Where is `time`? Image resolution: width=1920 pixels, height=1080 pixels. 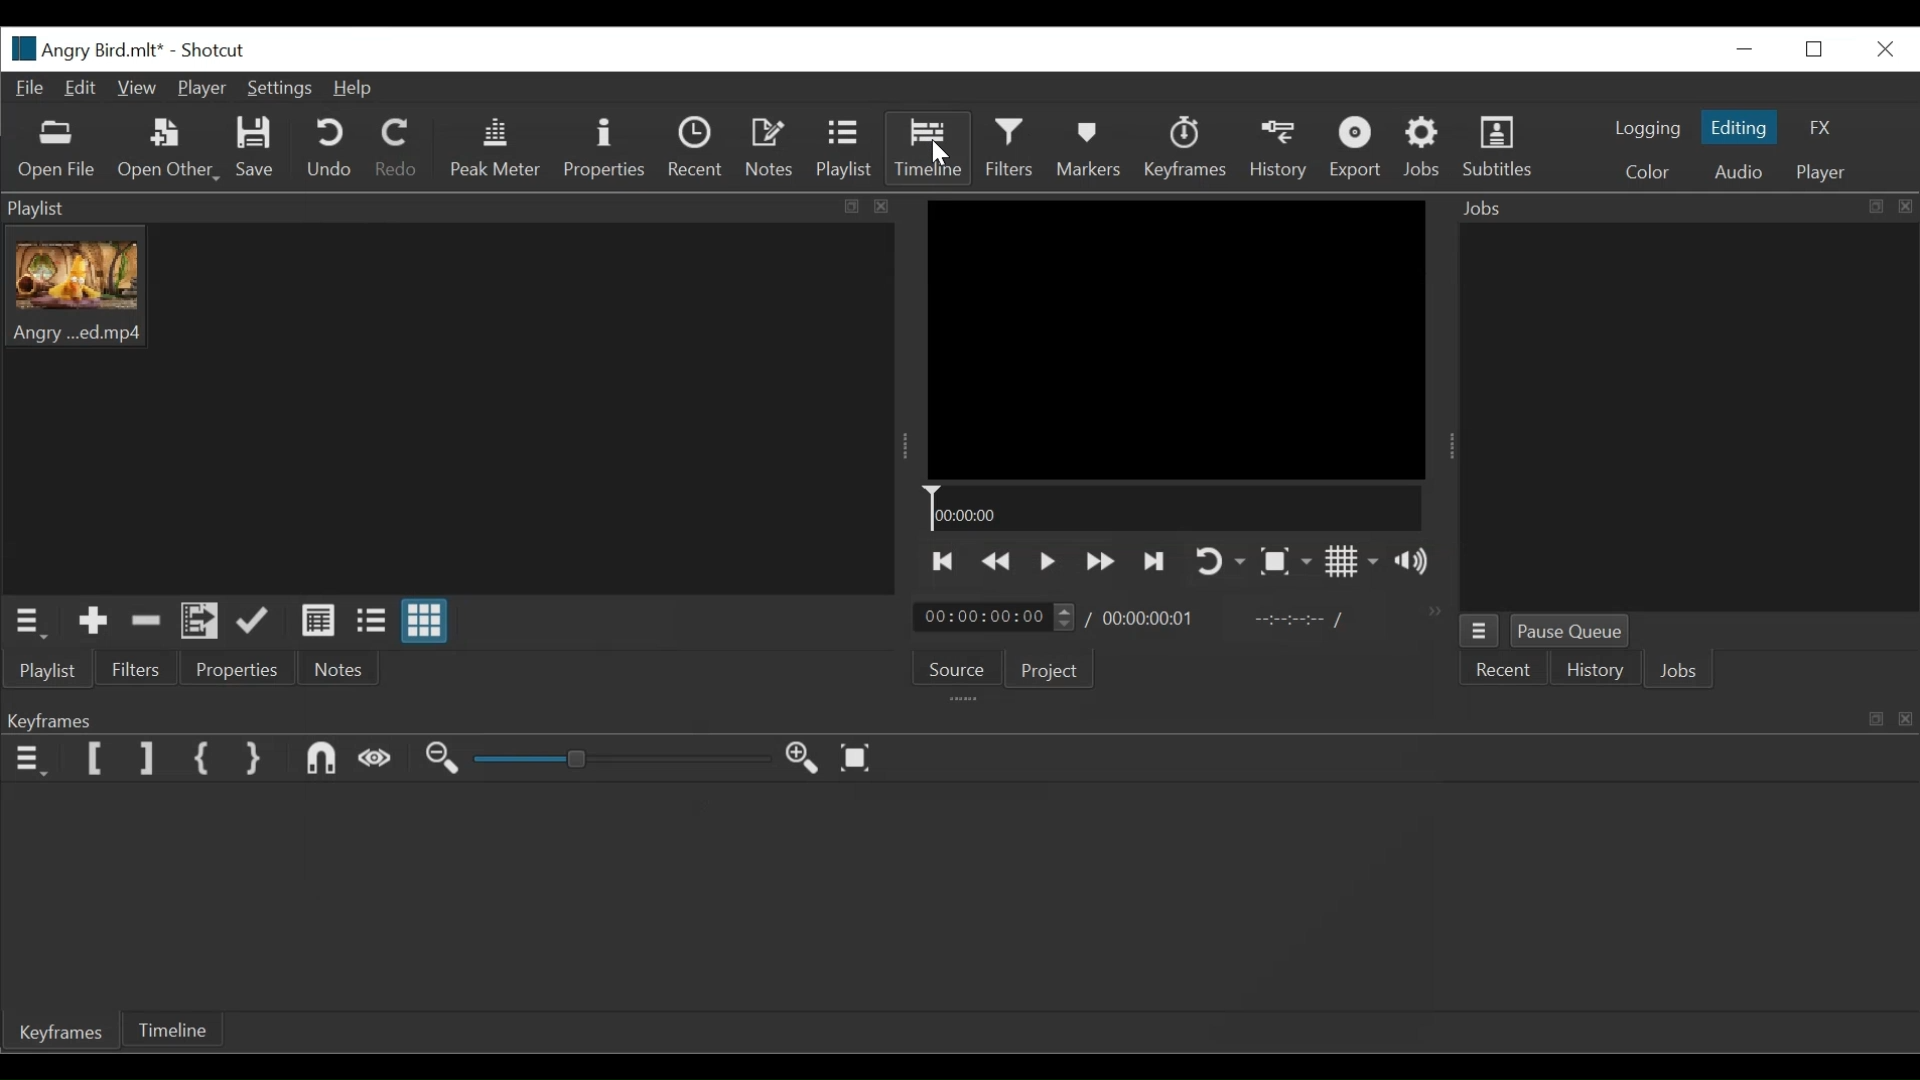
time is located at coordinates (987, 615).